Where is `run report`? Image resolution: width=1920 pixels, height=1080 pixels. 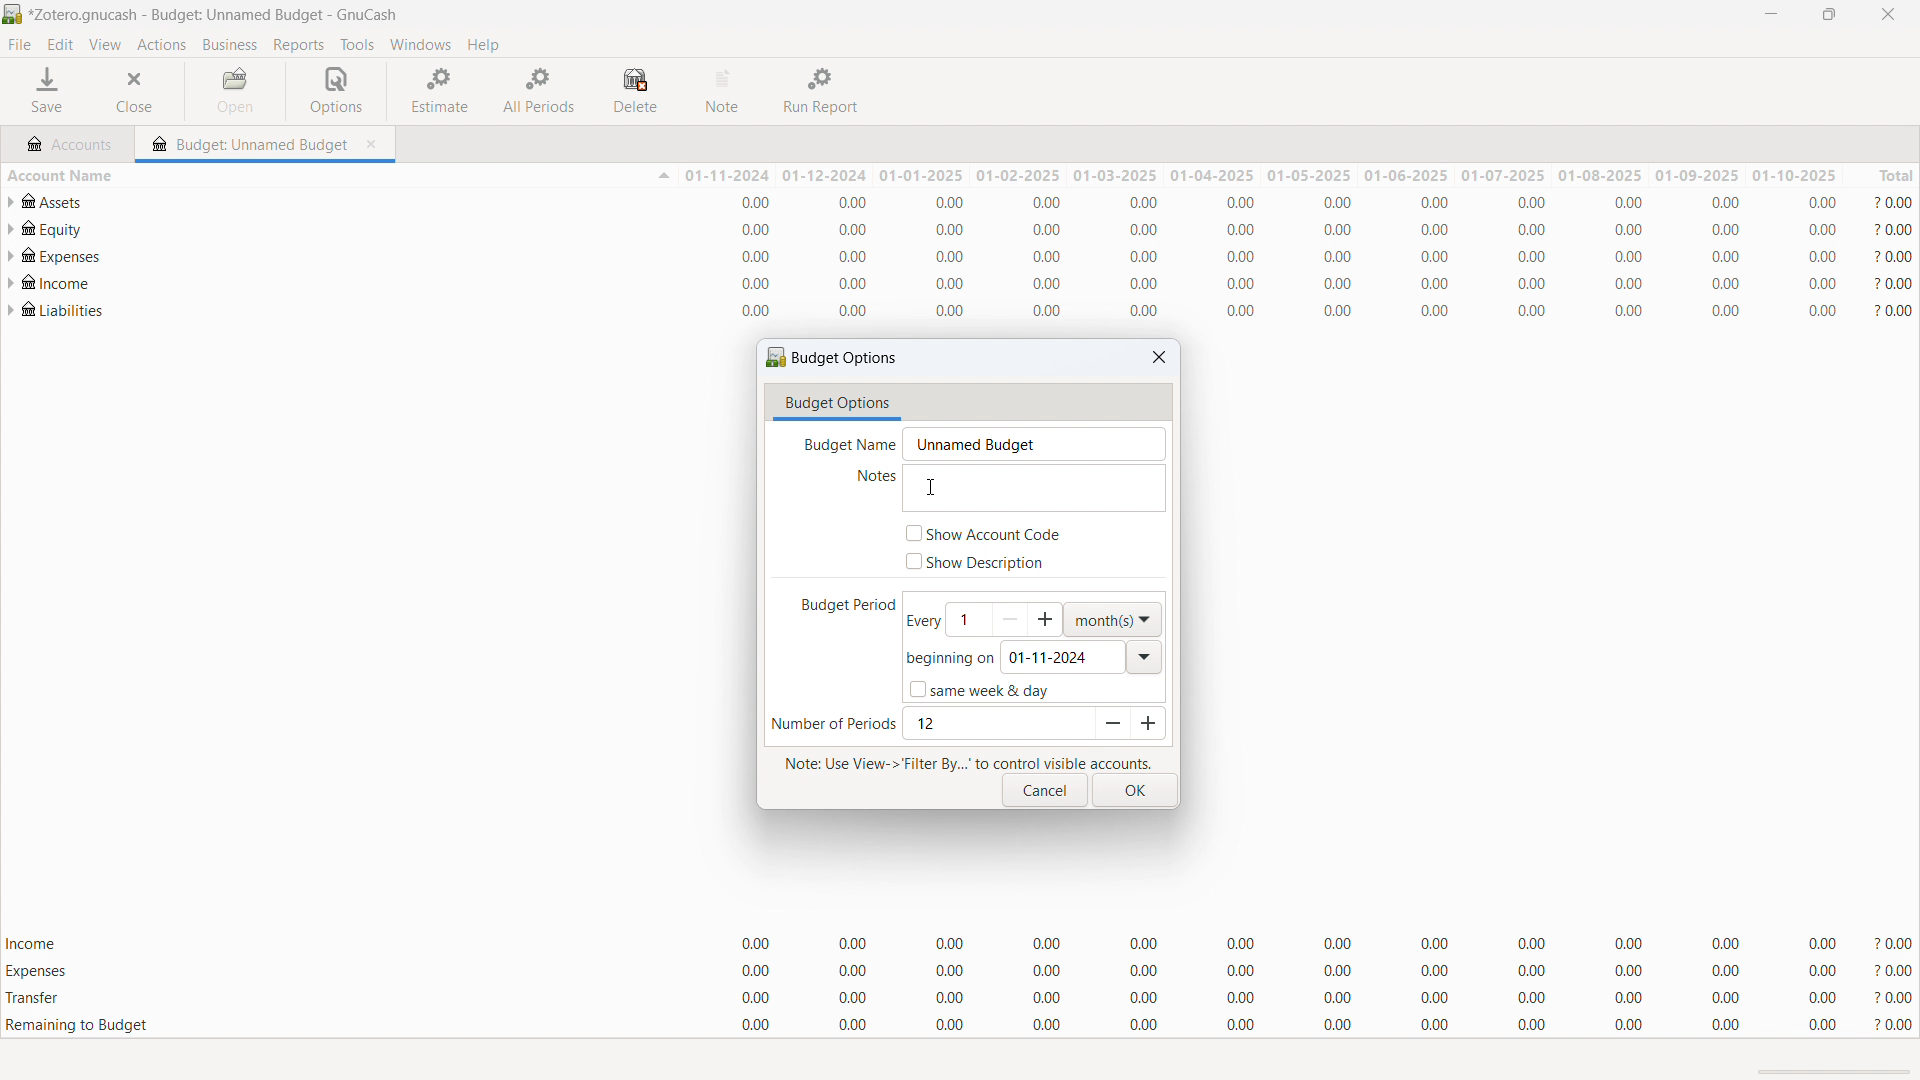 run report is located at coordinates (823, 91).